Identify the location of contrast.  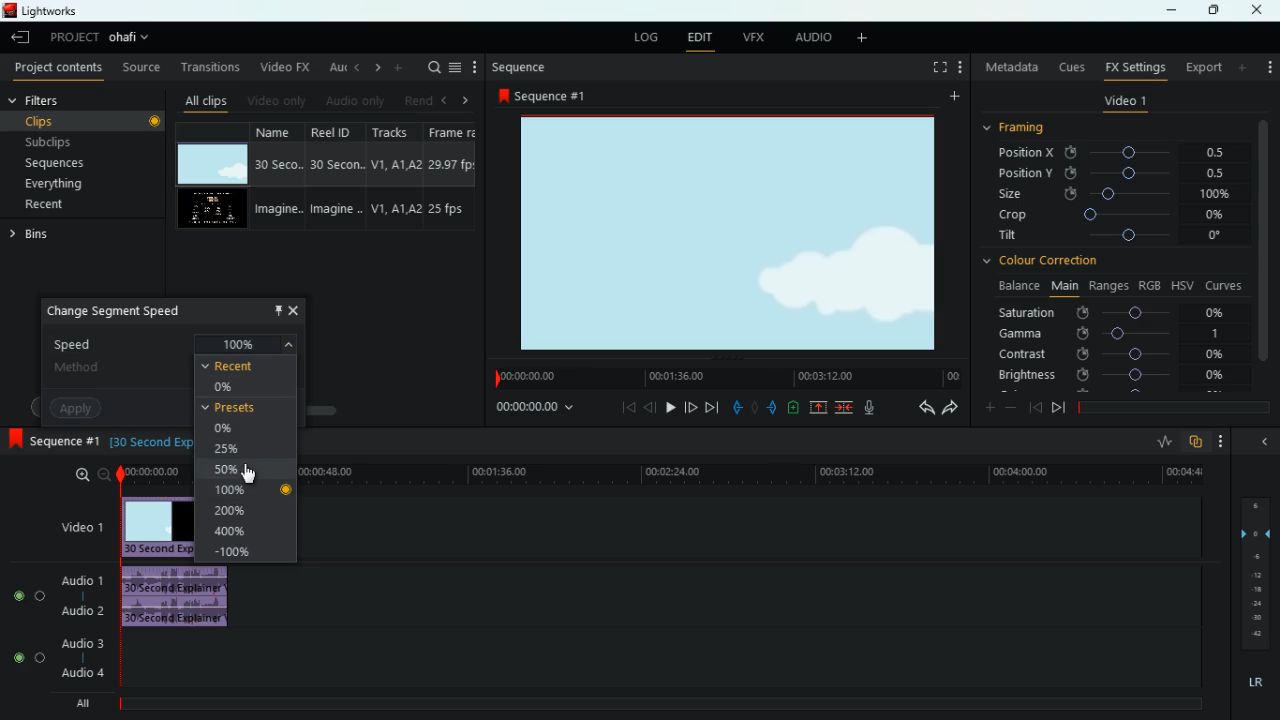
(1110, 355).